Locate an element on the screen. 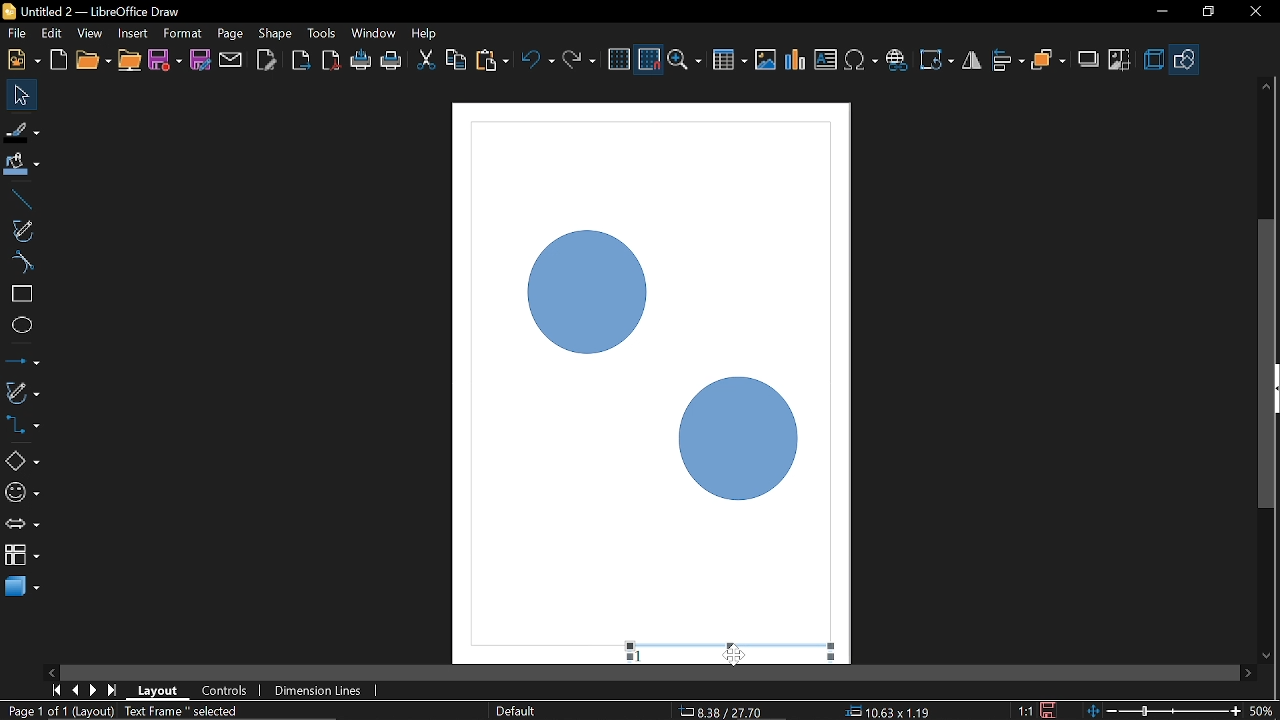 Image resolution: width=1280 pixels, height=720 pixels. Save is located at coordinates (1051, 710).